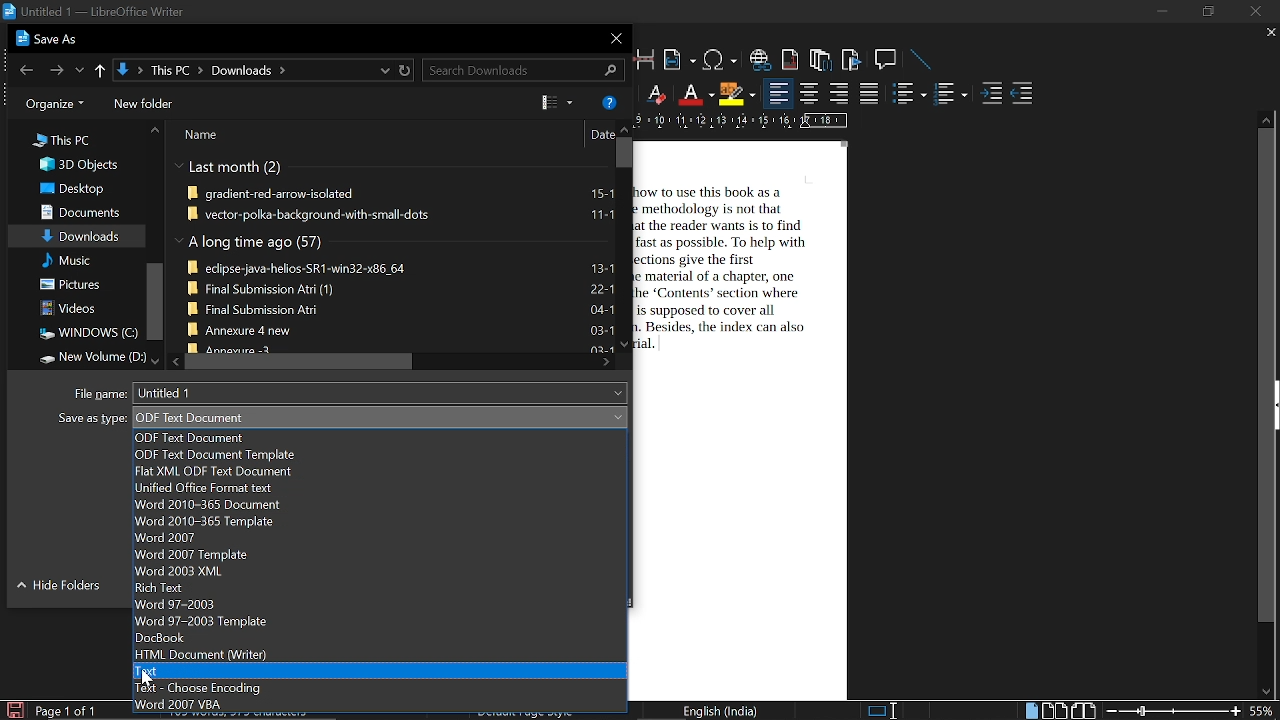  I want to click on Save as type, so click(91, 421).